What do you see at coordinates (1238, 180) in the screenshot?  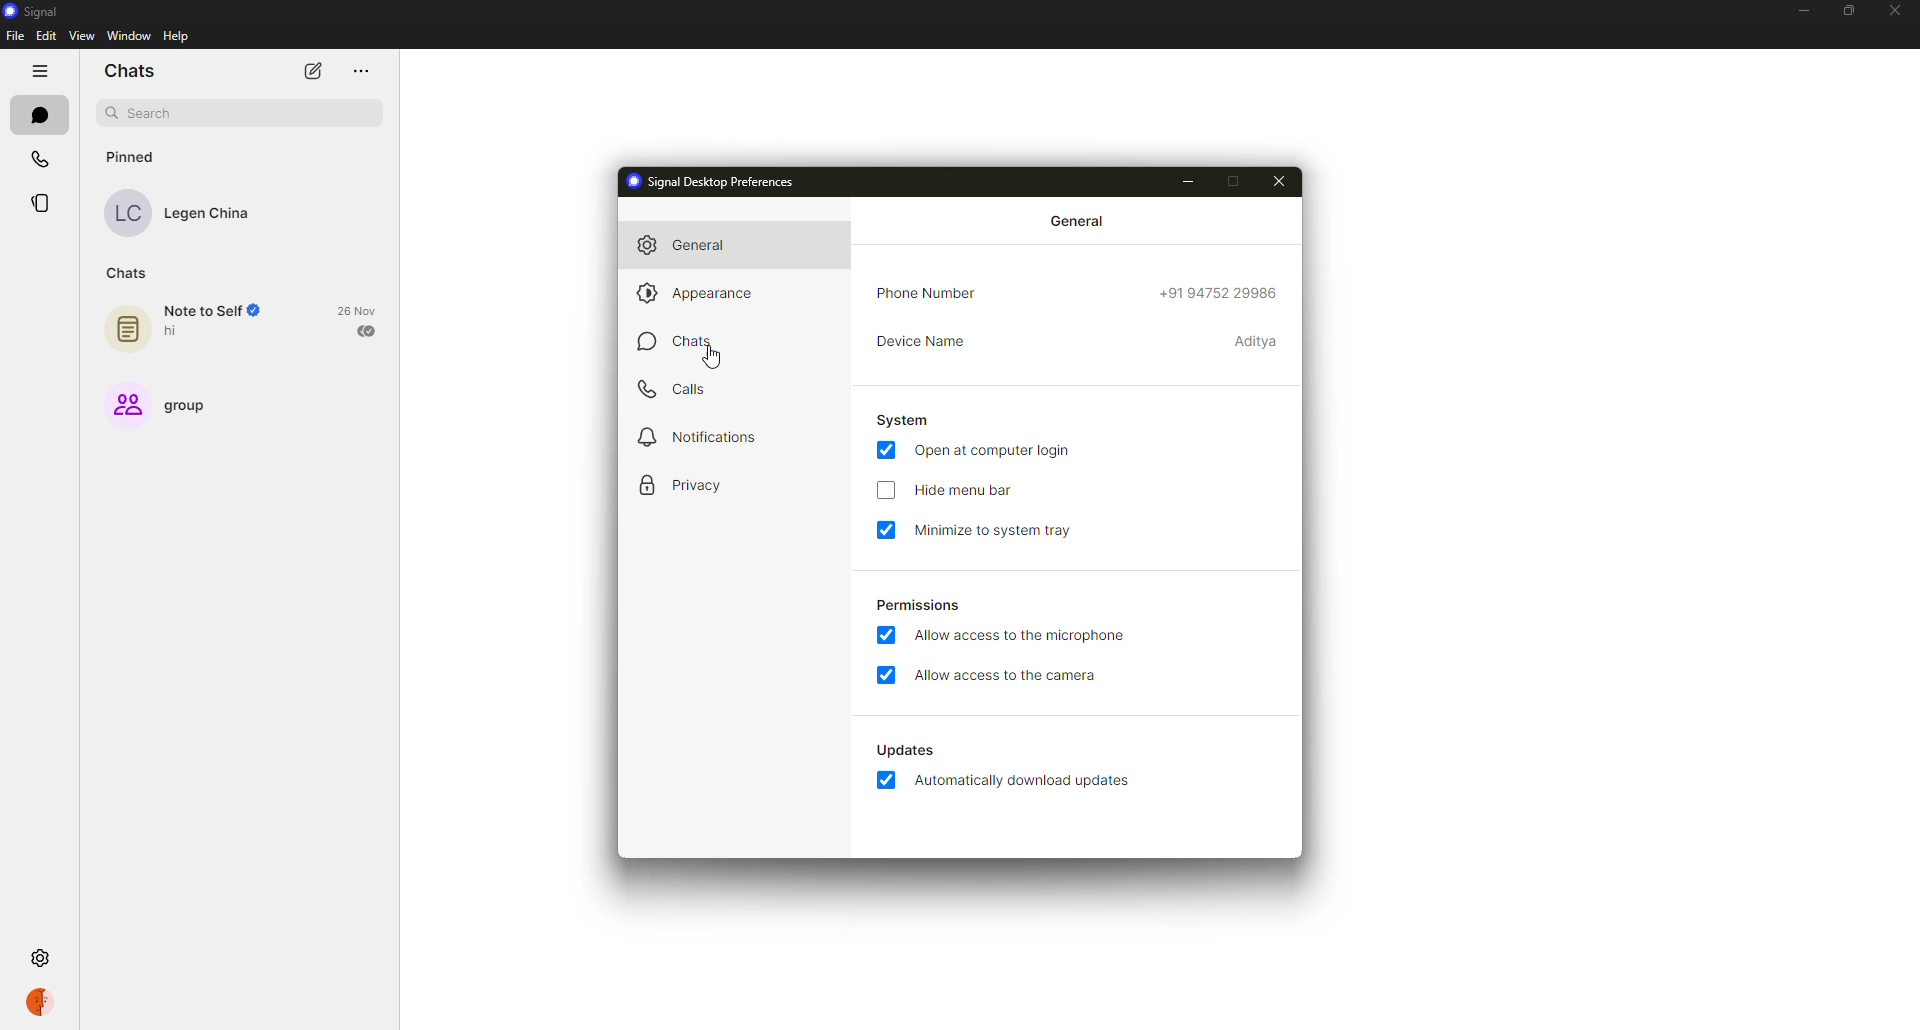 I see `maximize` at bounding box center [1238, 180].